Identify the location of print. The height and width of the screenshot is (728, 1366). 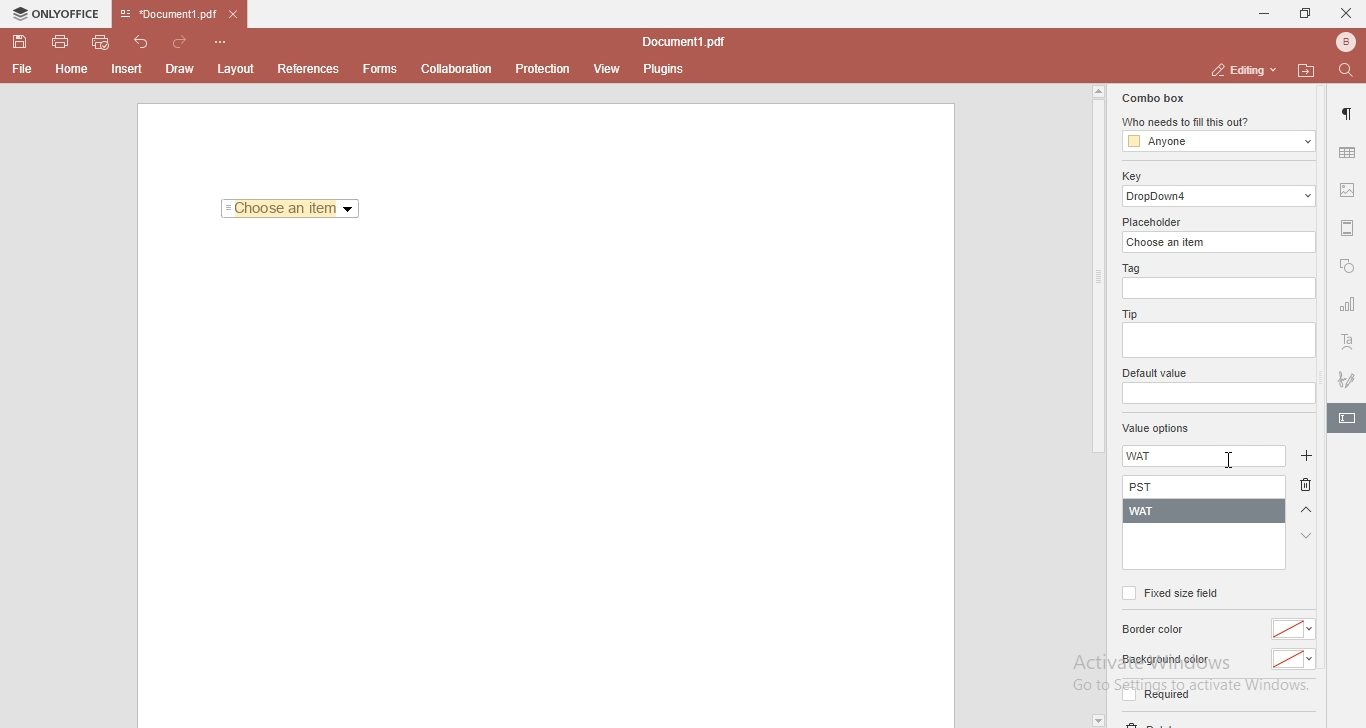
(59, 40).